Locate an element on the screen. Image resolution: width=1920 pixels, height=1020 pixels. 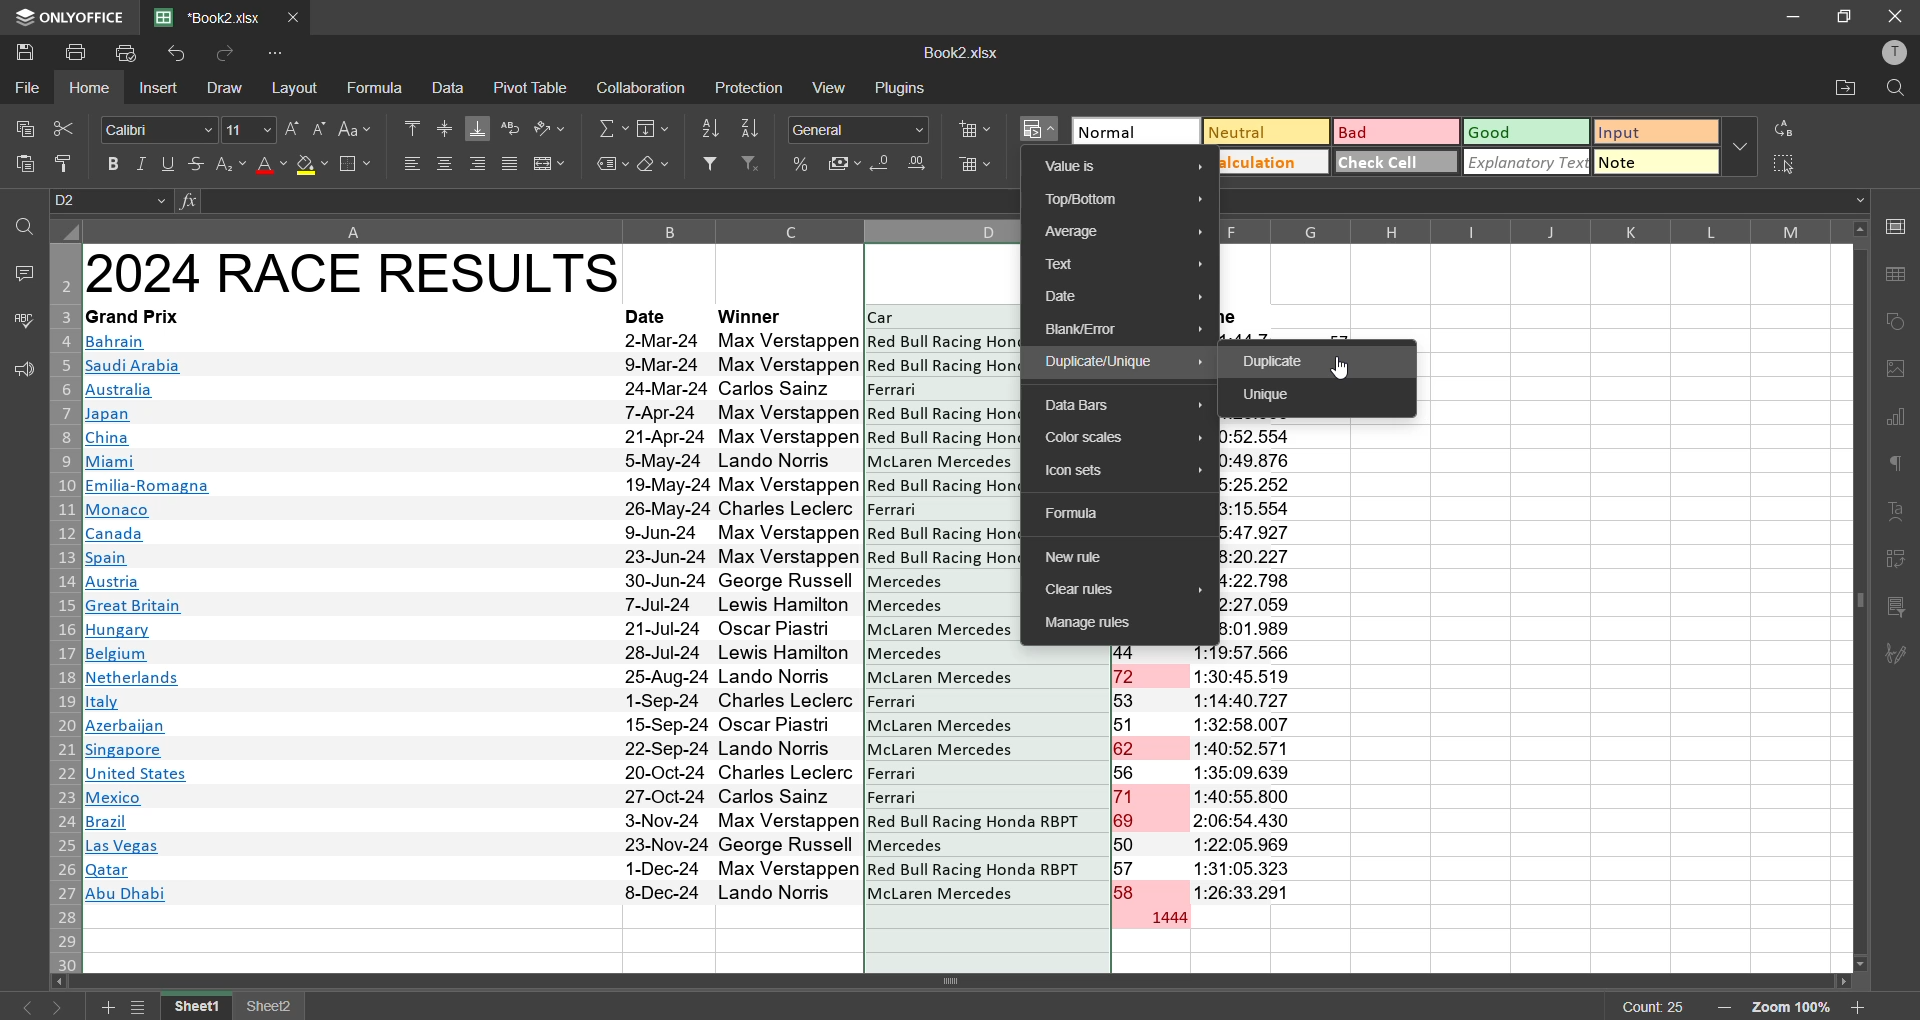
file is located at coordinates (28, 85).